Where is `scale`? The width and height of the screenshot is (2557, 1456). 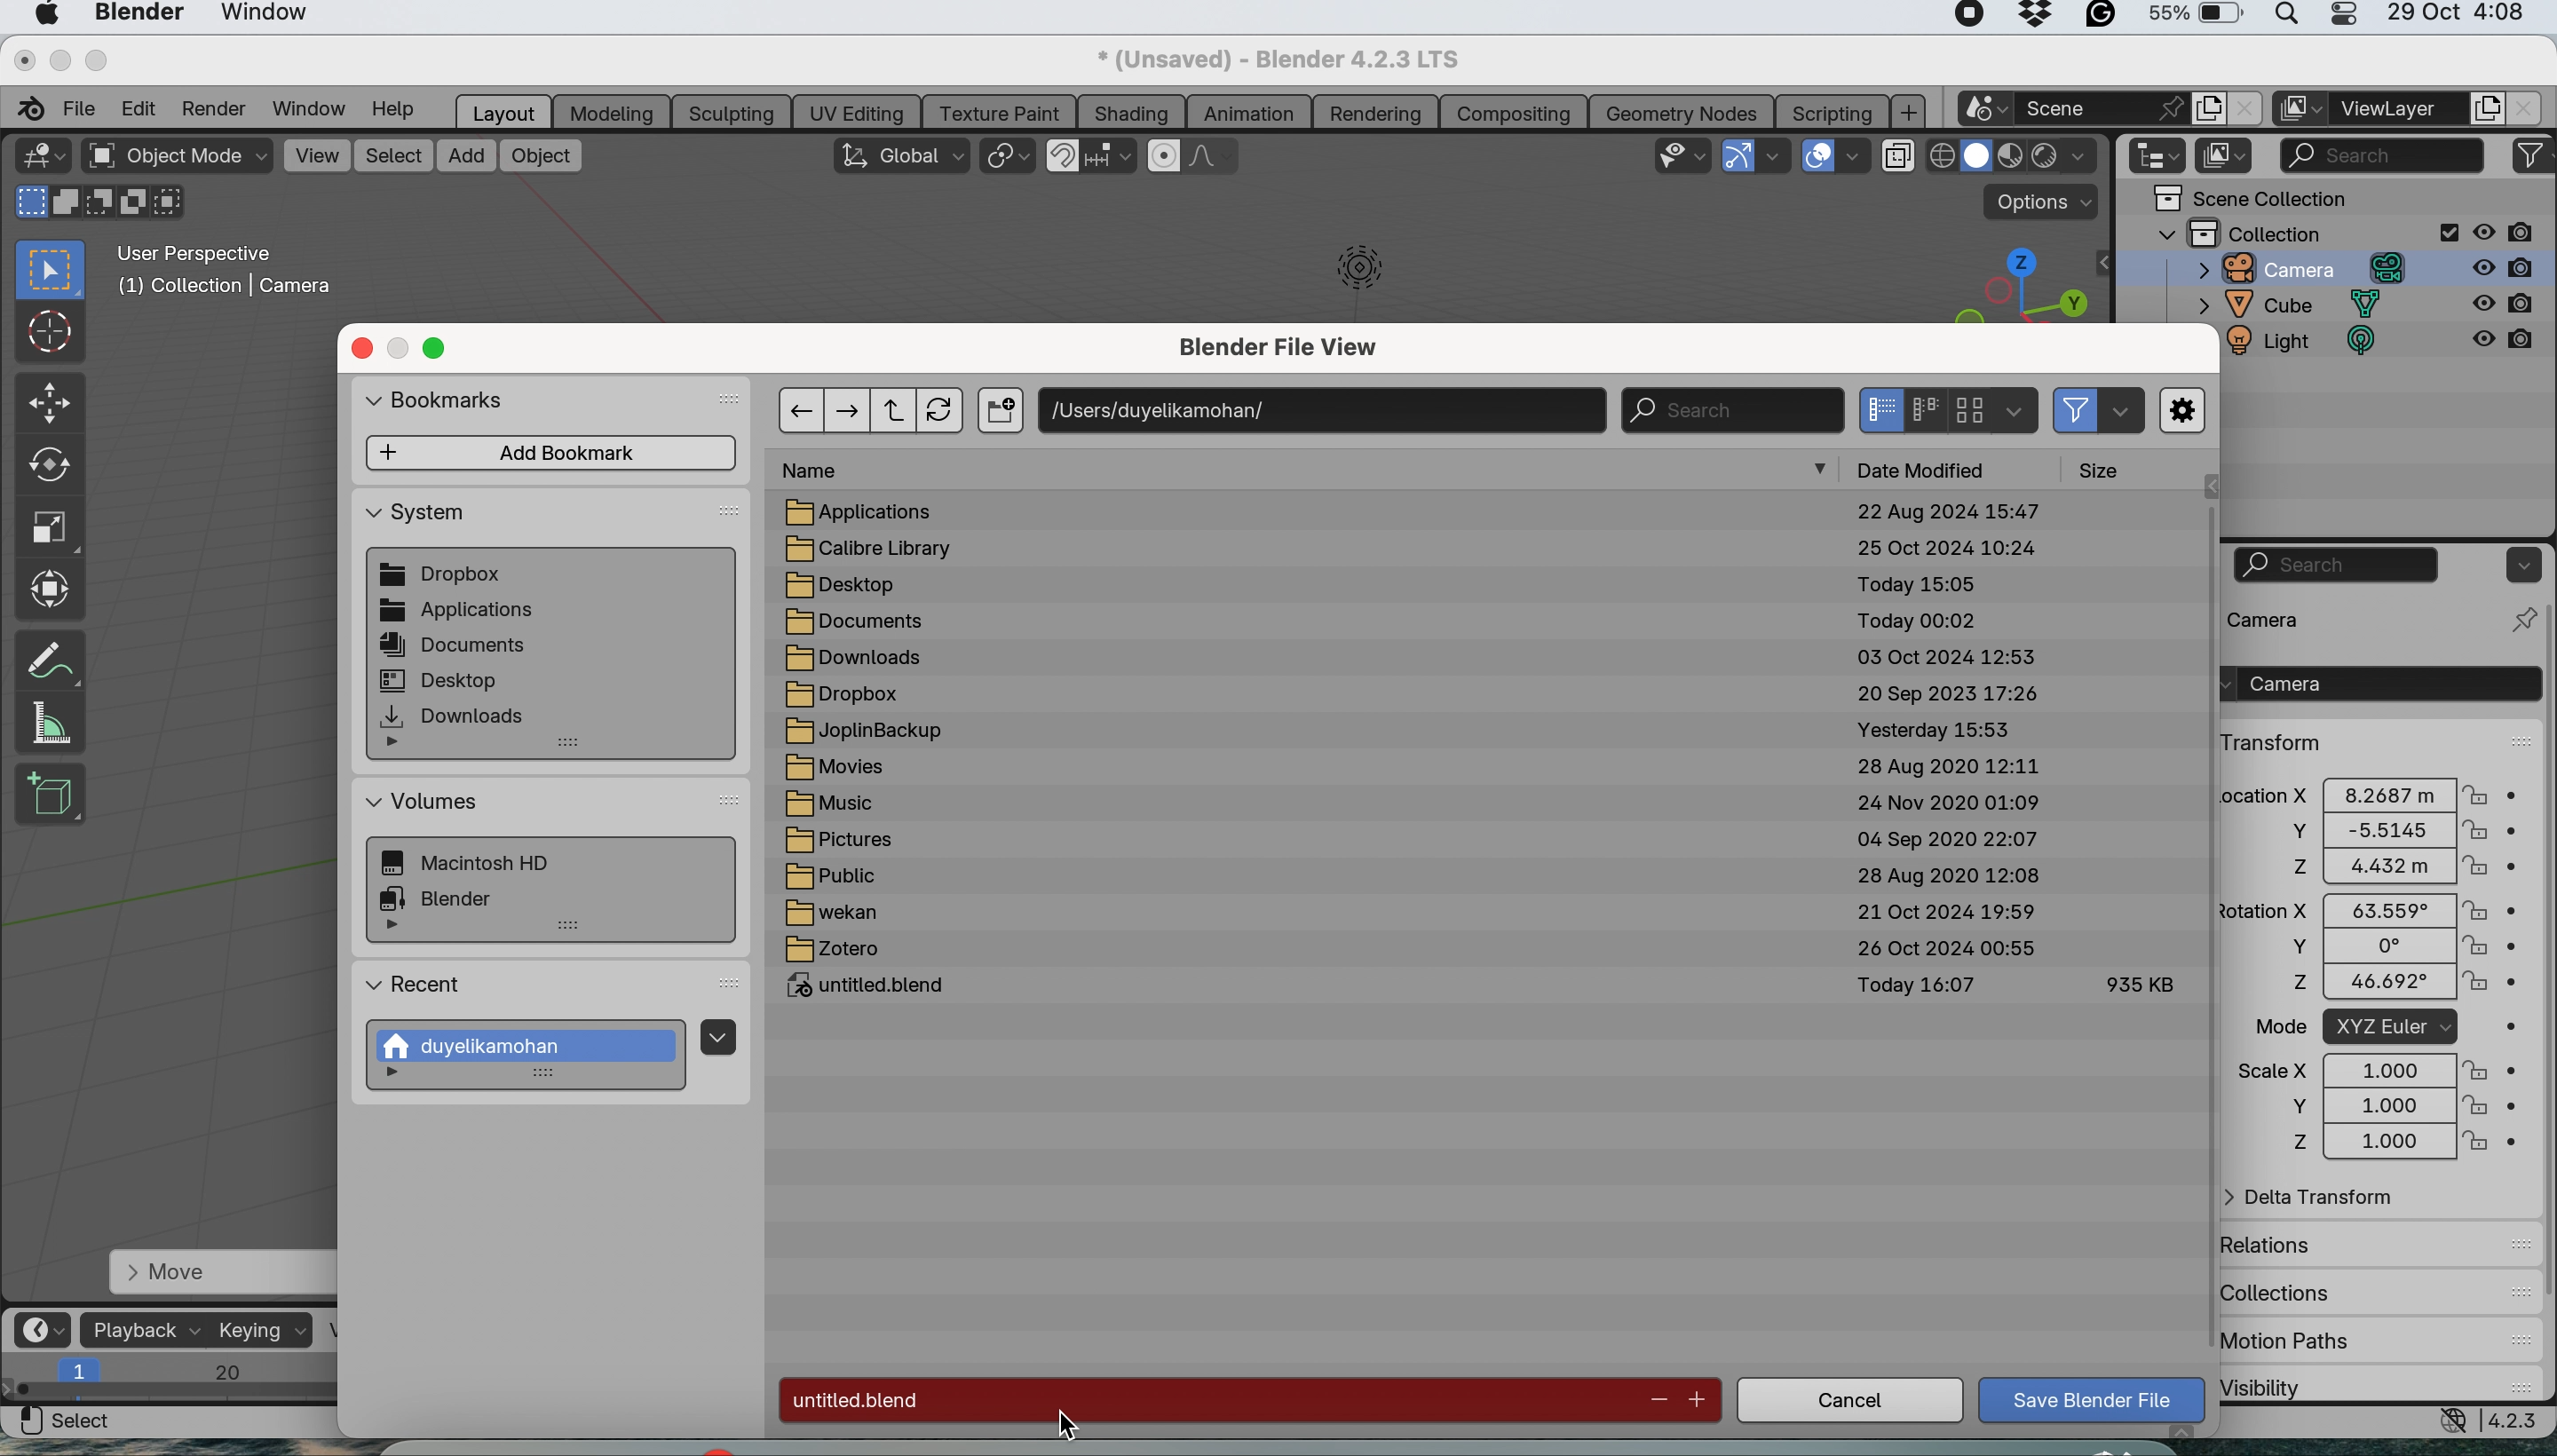 scale is located at coordinates (46, 524).